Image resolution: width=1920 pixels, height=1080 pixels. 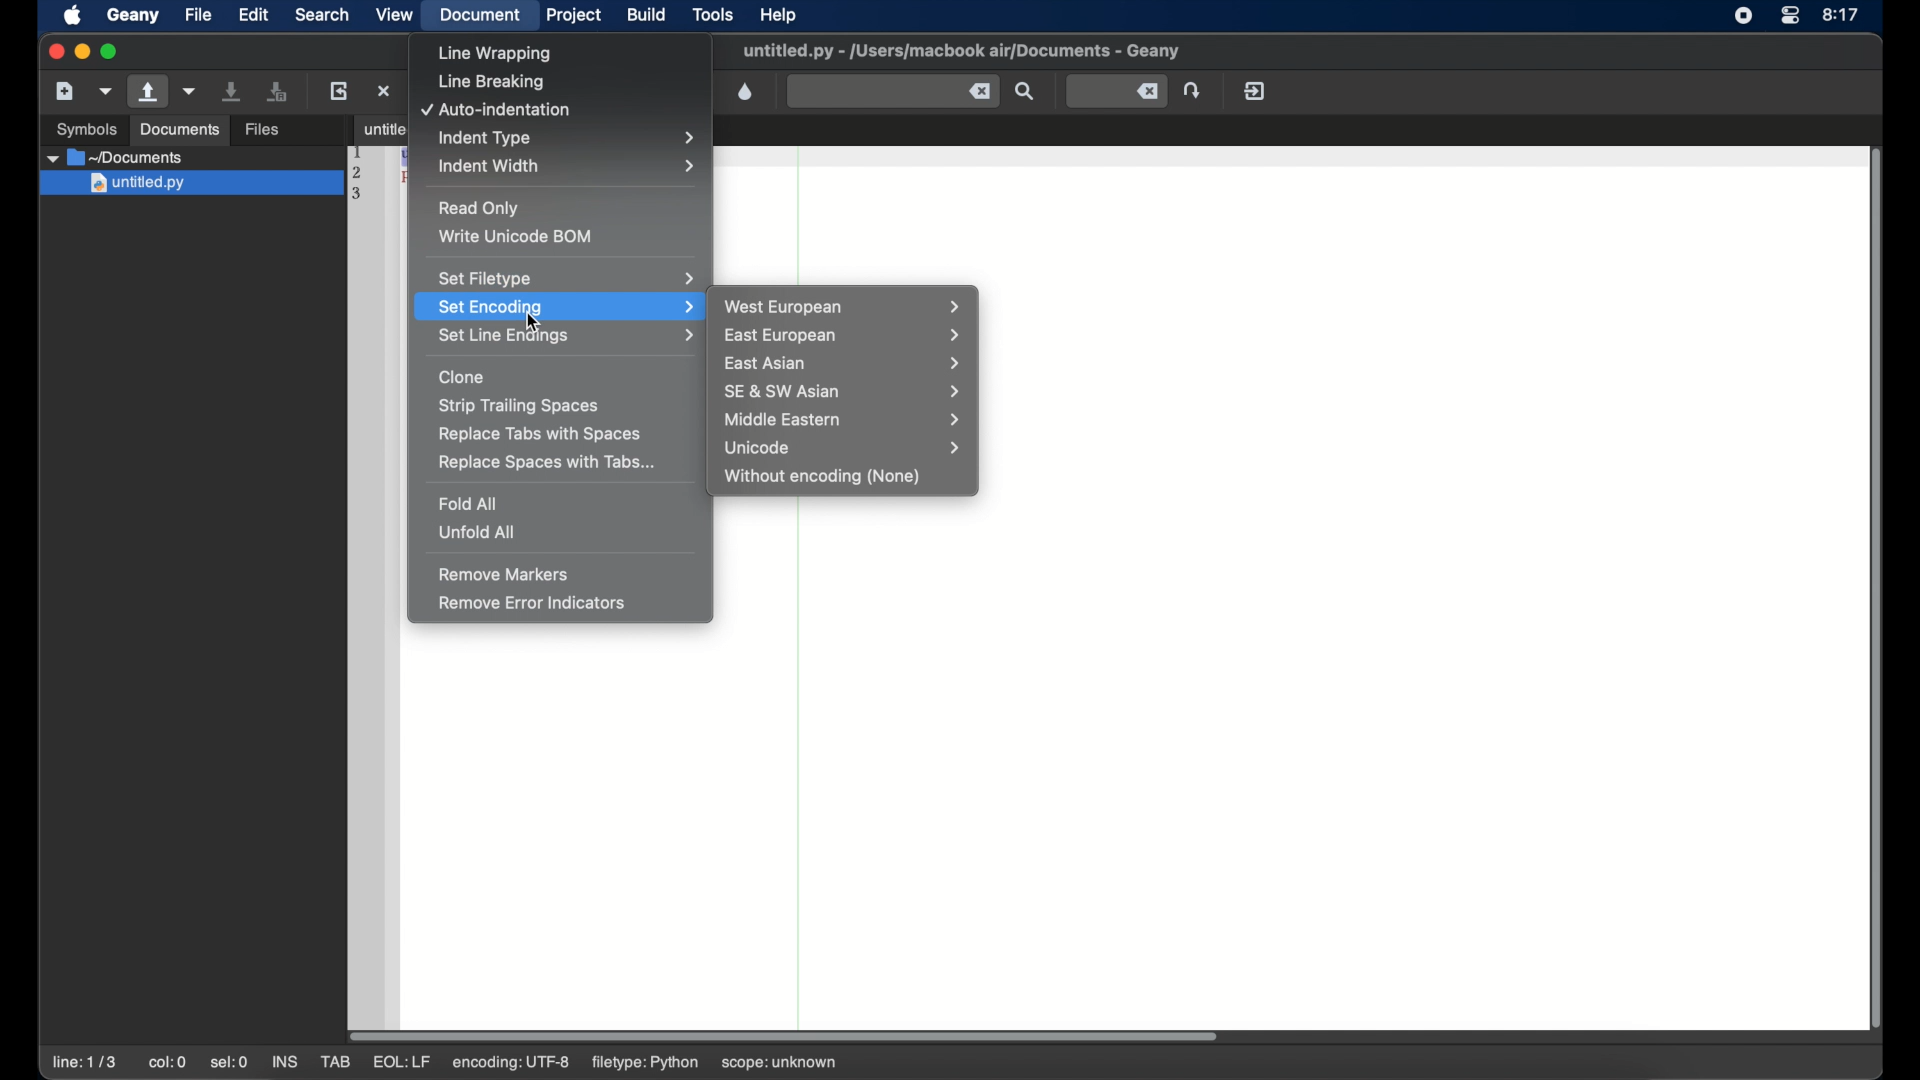 I want to click on filetype: python, so click(x=647, y=1063).